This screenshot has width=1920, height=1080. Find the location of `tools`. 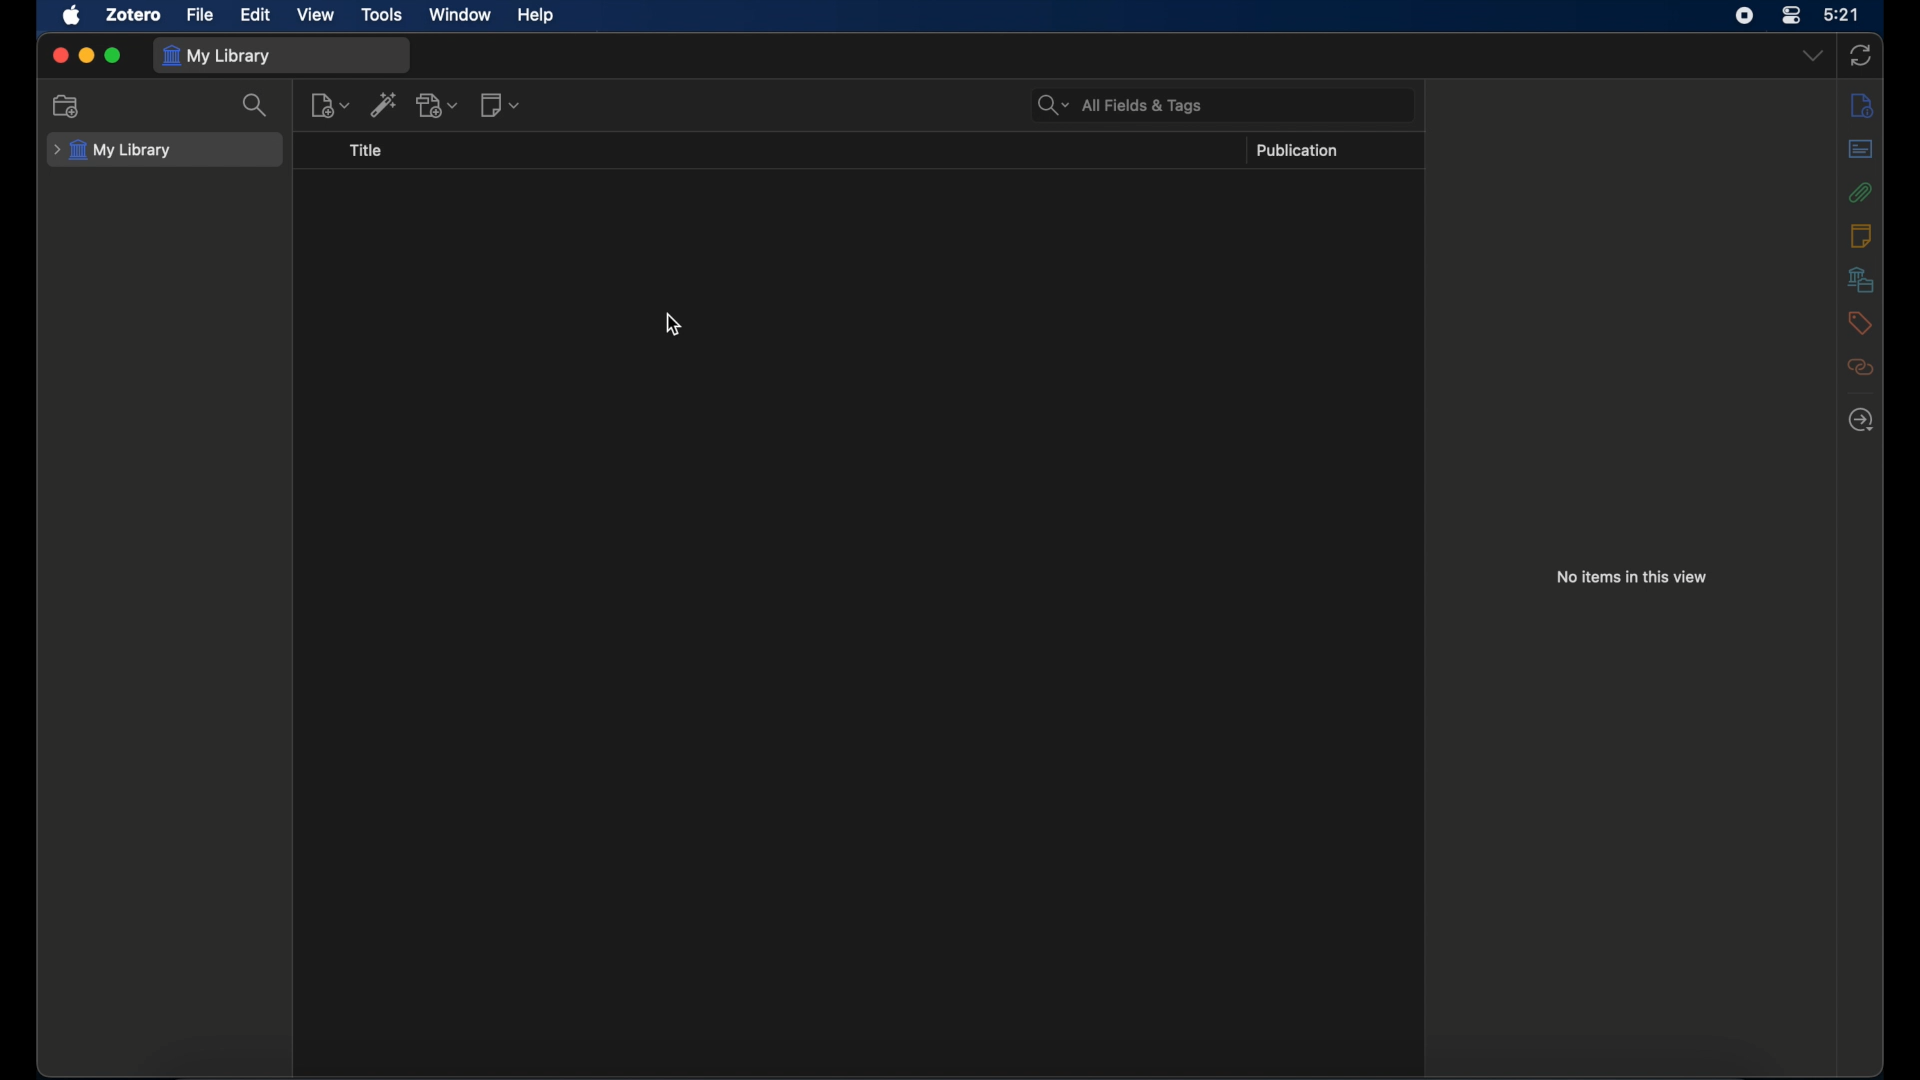

tools is located at coordinates (382, 14).